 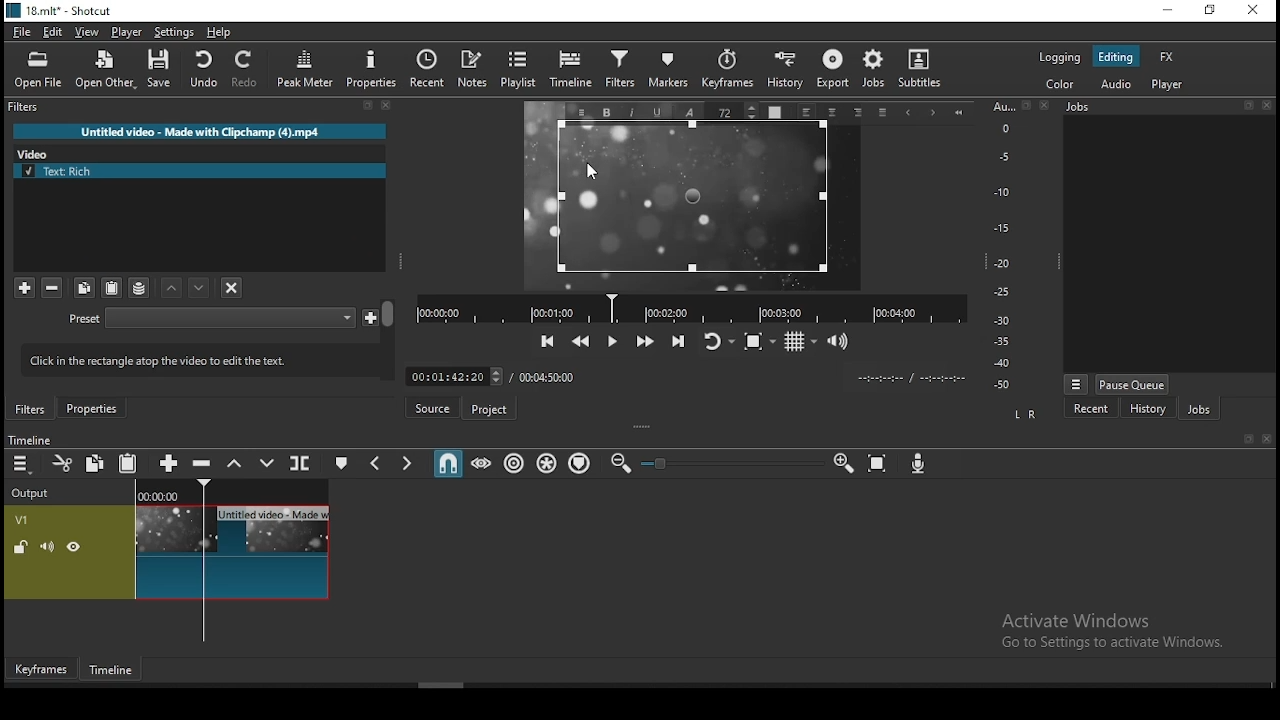 What do you see at coordinates (1170, 84) in the screenshot?
I see `player` at bounding box center [1170, 84].